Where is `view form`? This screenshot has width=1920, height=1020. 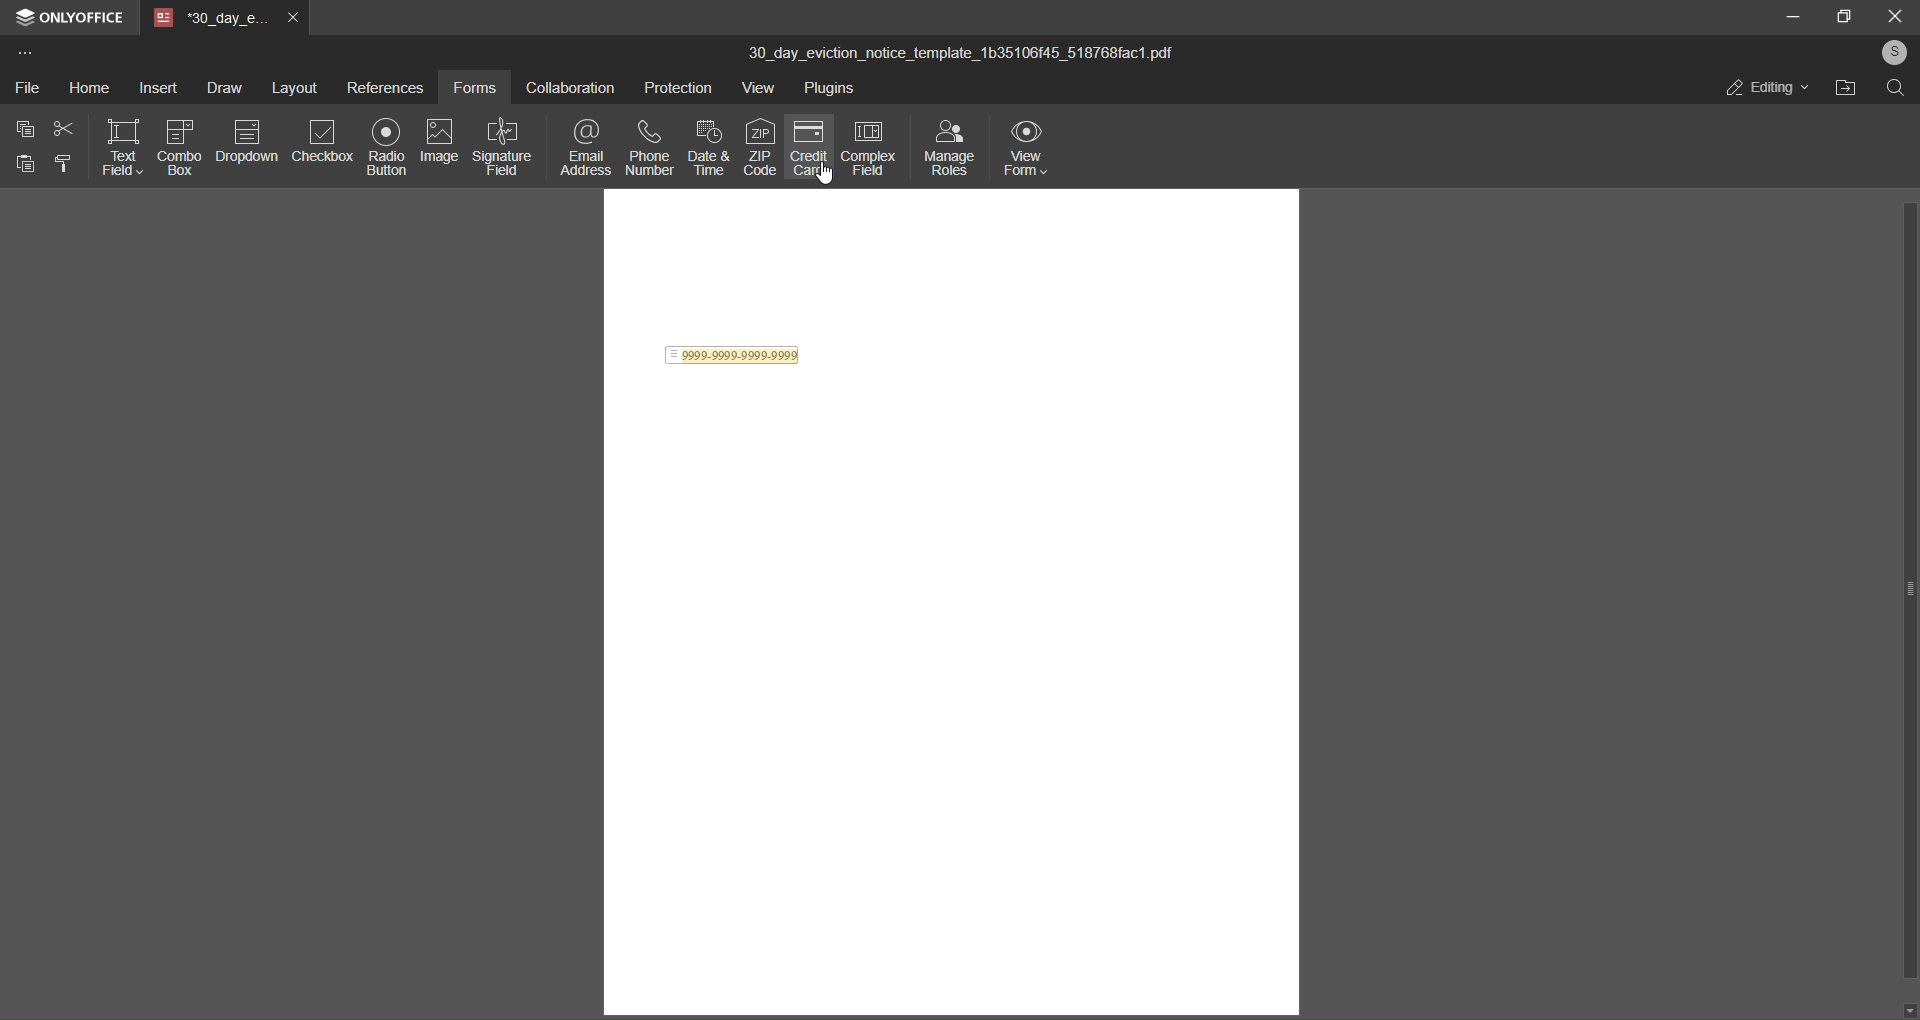 view form is located at coordinates (1030, 149).